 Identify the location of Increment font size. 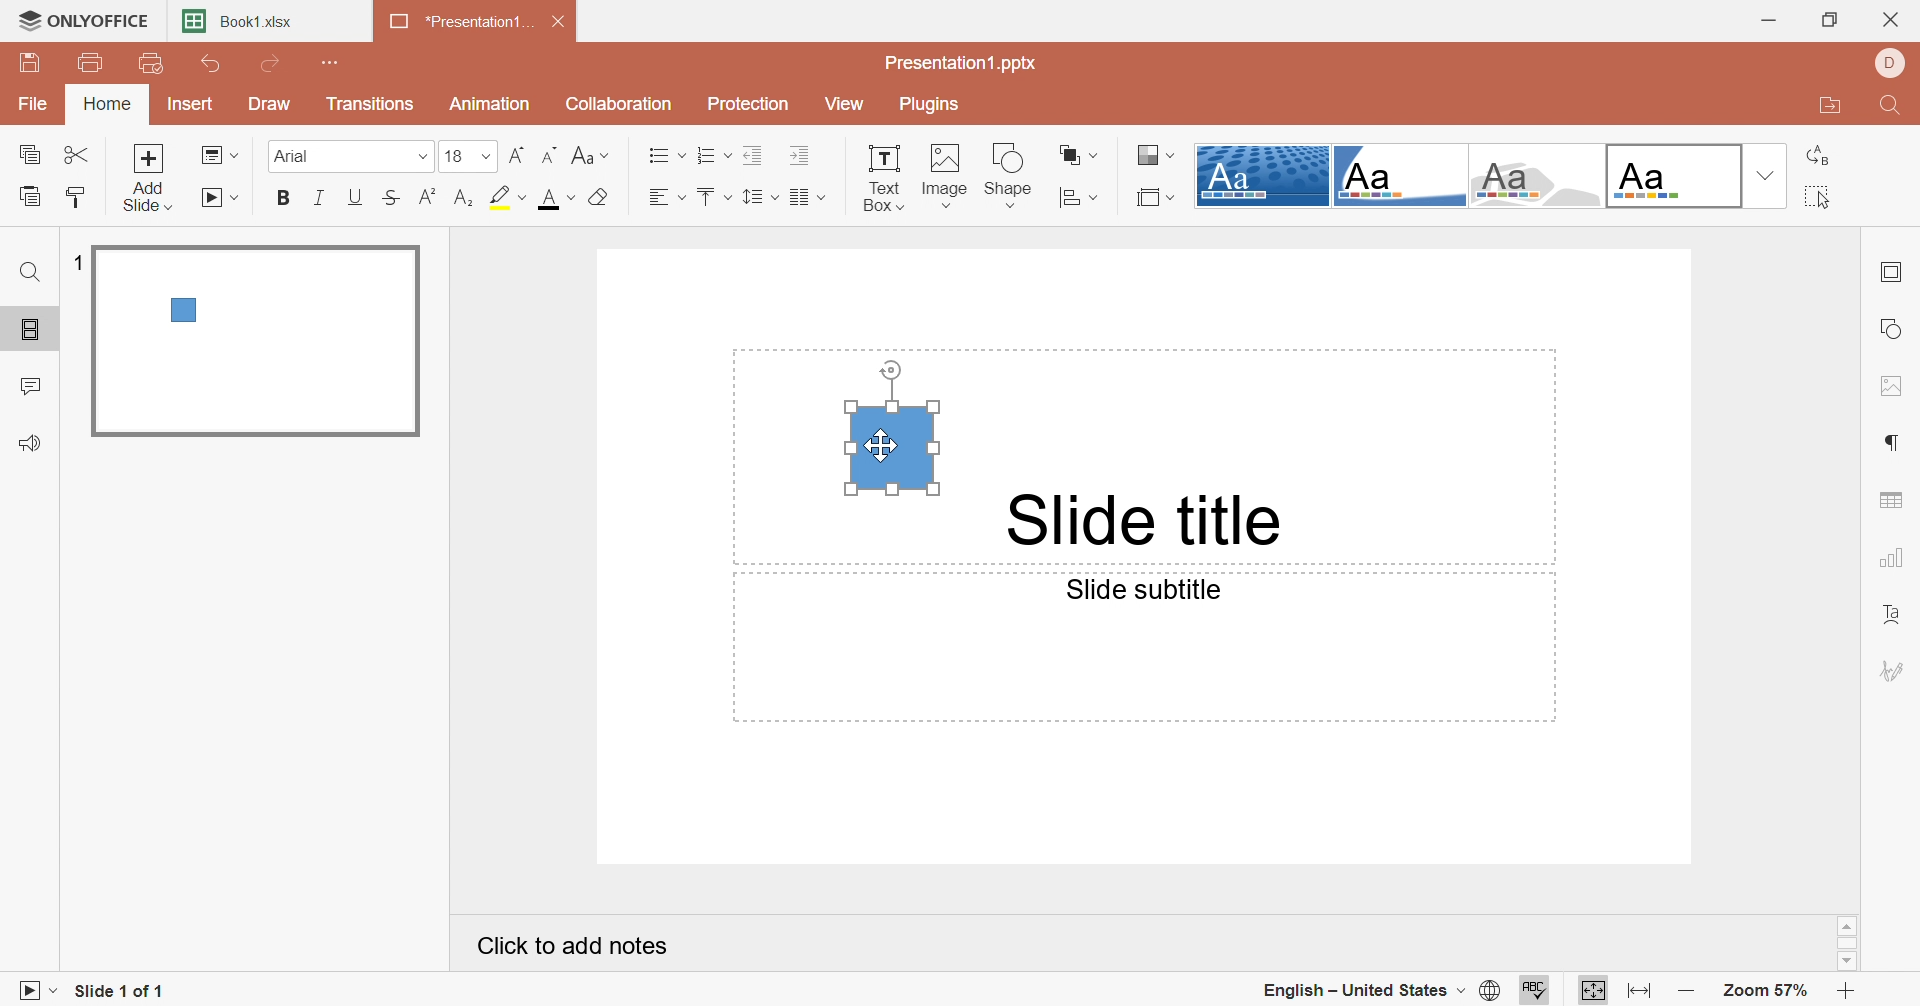
(519, 154).